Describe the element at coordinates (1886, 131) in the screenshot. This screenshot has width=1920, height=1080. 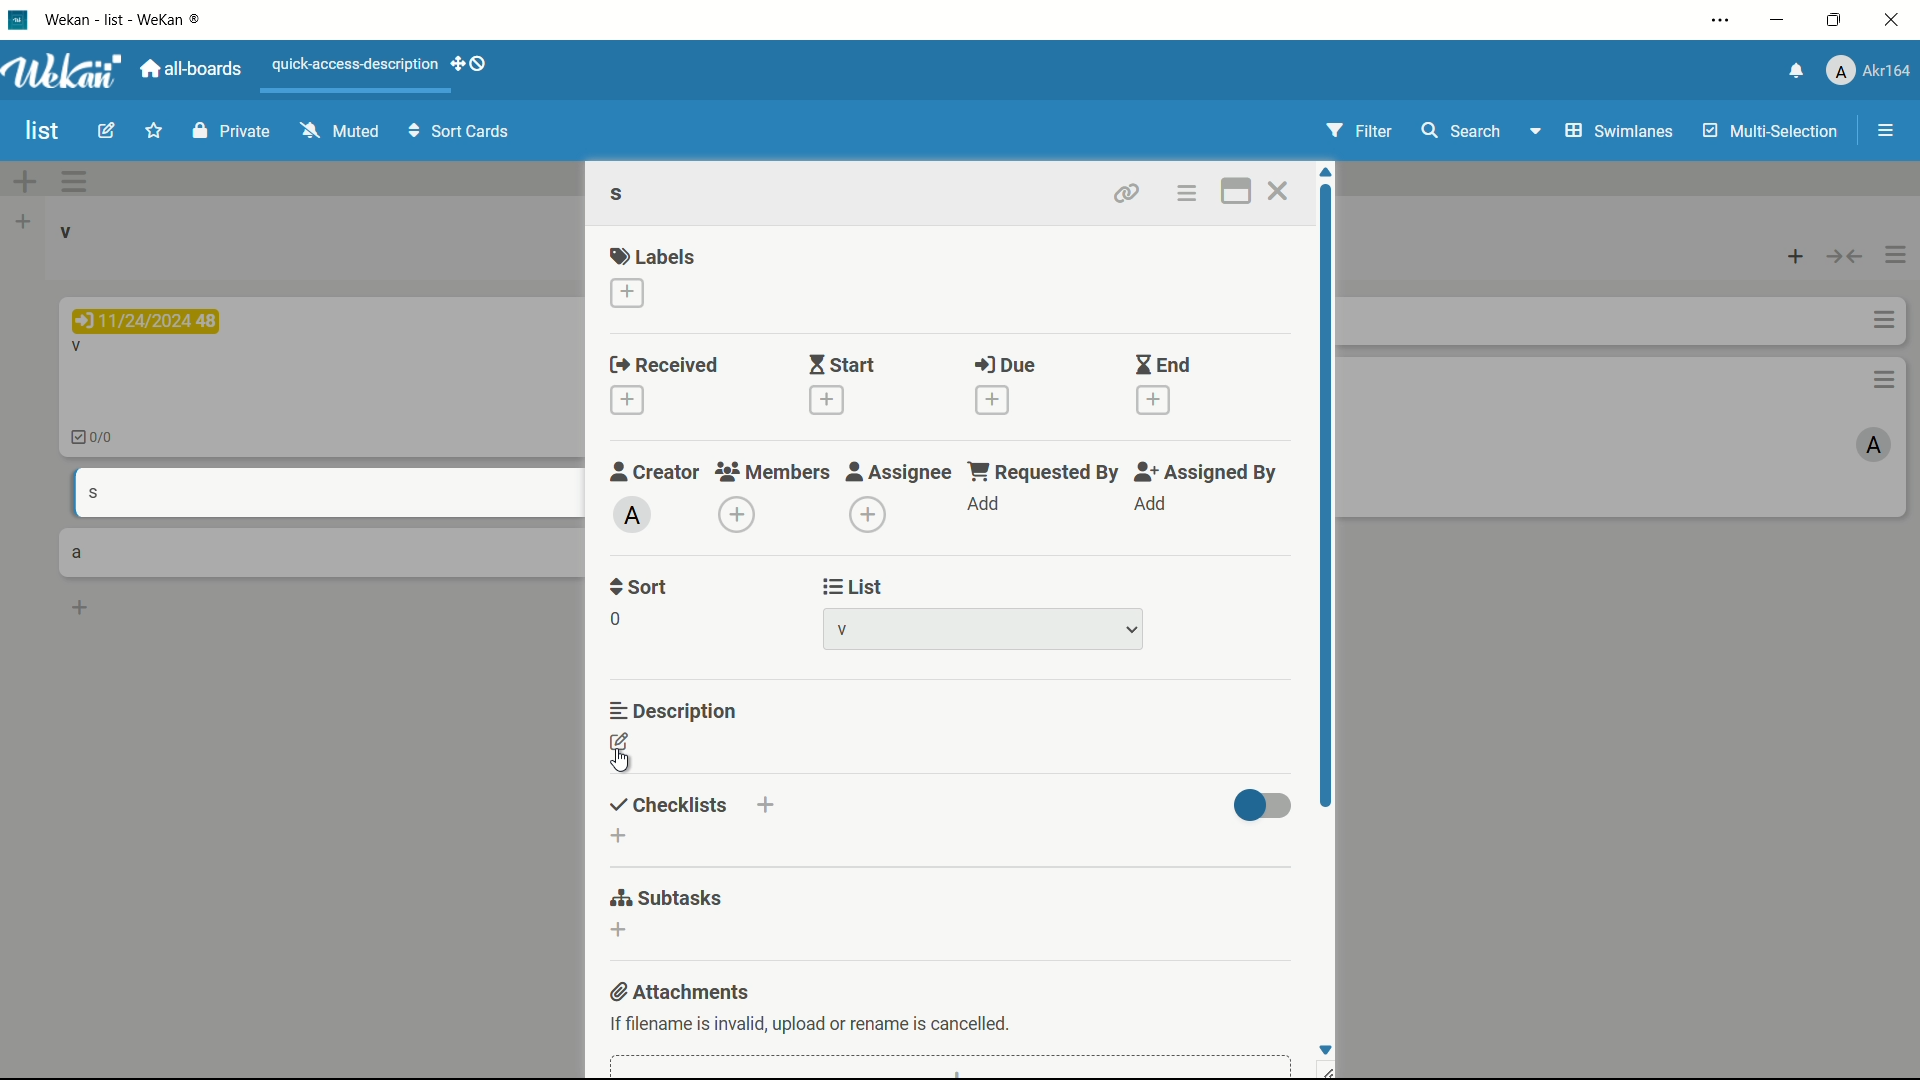
I see `open/close sidebar` at that location.